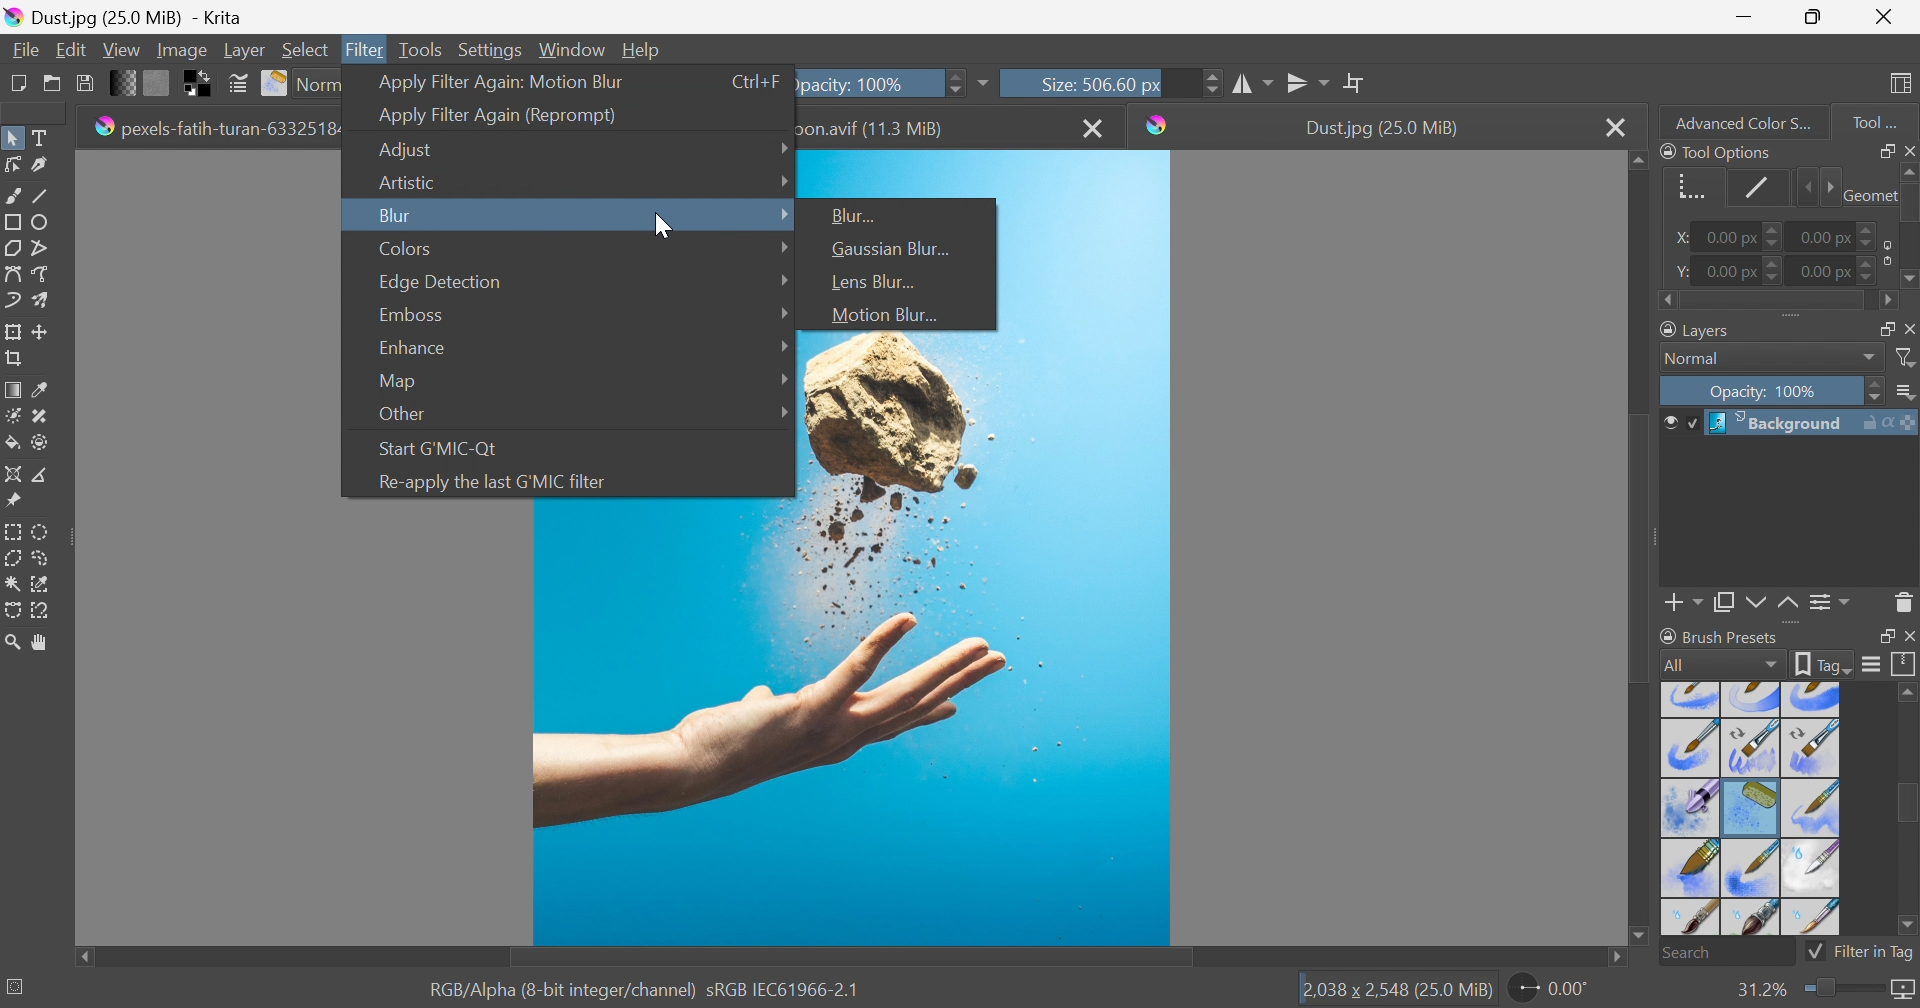 The width and height of the screenshot is (1920, 1008). Describe the element at coordinates (1902, 991) in the screenshot. I see `Map the displayed canvas size between pixel size or print size` at that location.